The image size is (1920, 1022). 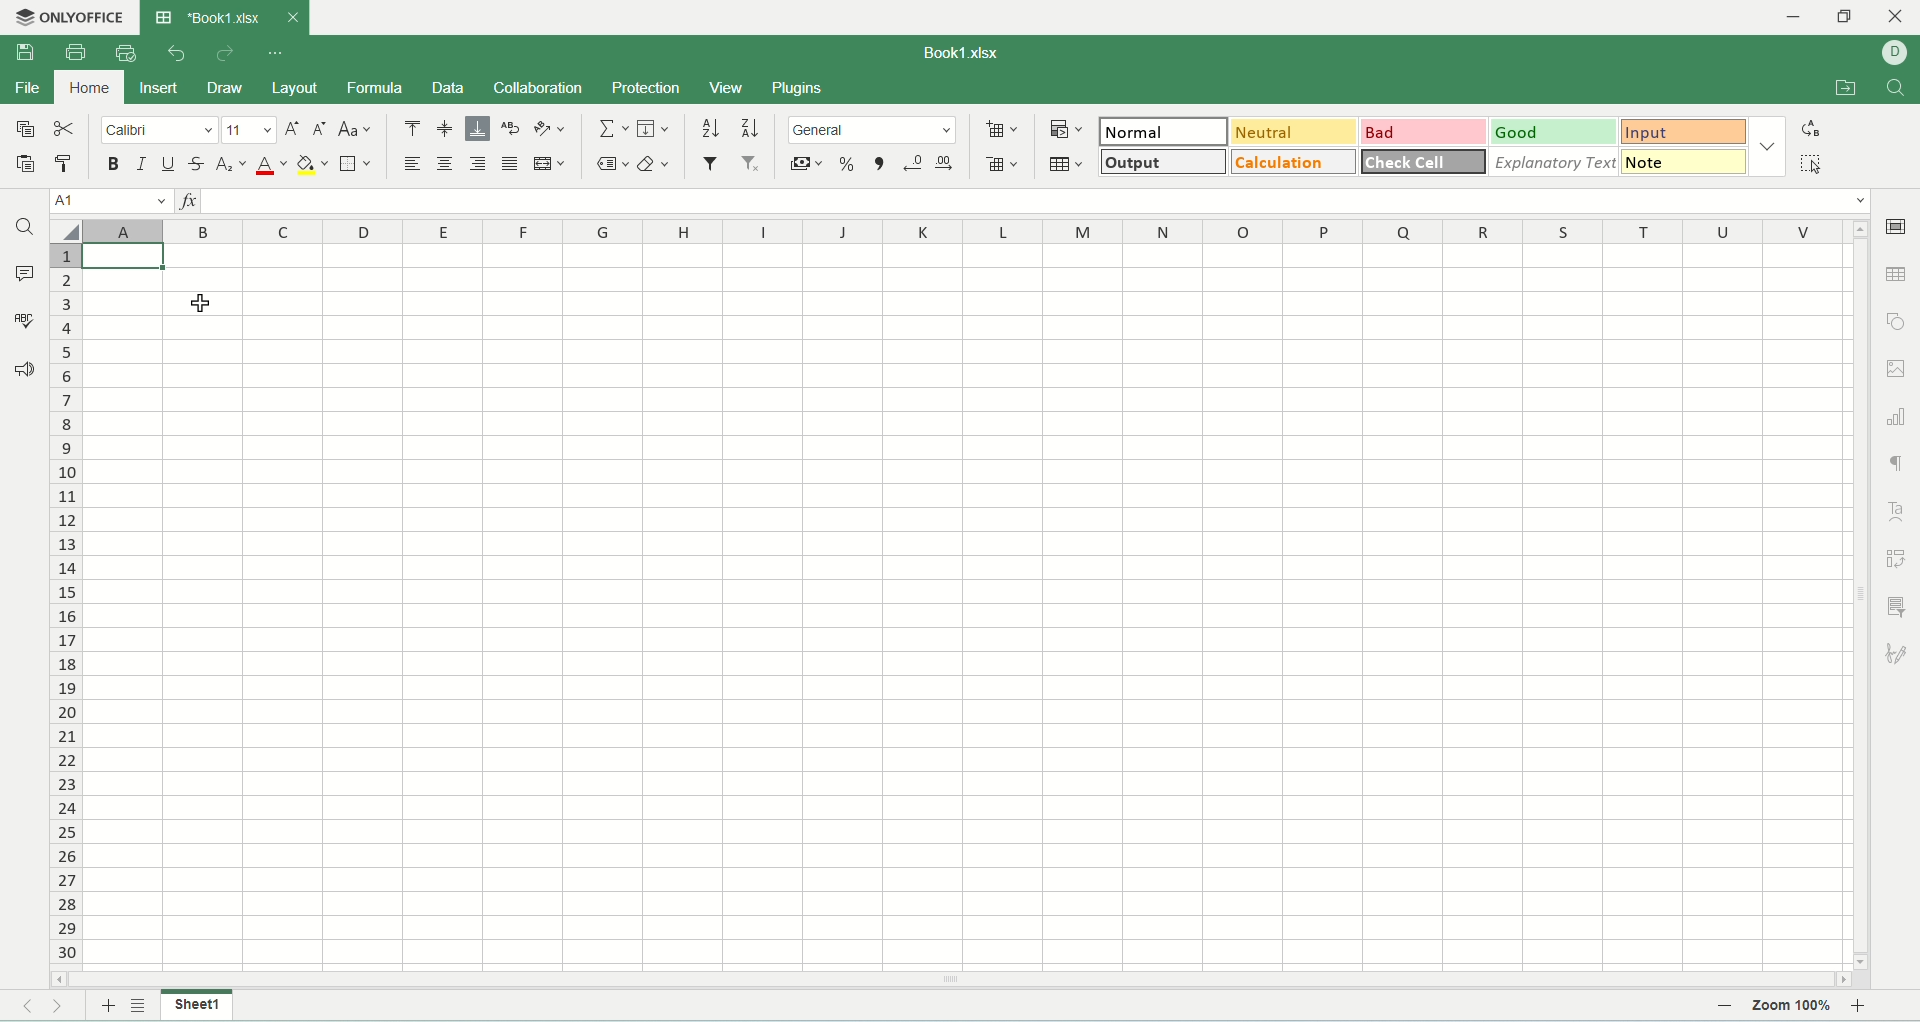 What do you see at coordinates (1901, 606) in the screenshot?
I see `slicer` at bounding box center [1901, 606].